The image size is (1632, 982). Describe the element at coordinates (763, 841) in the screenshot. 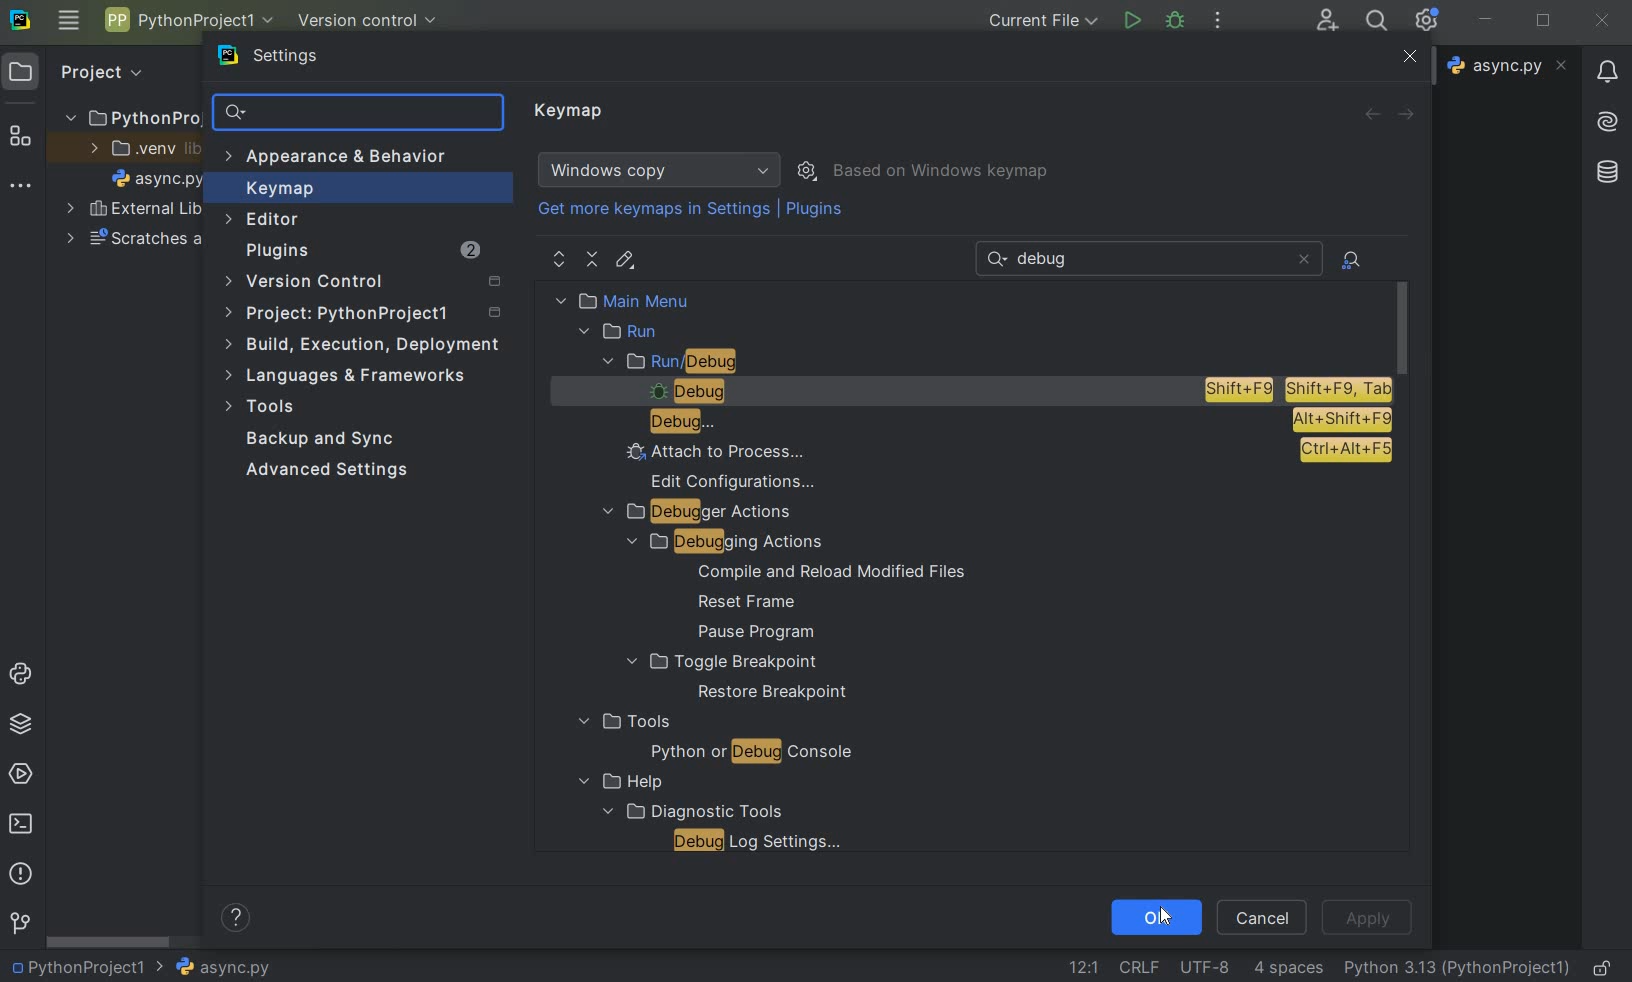

I see `debug log settings` at that location.